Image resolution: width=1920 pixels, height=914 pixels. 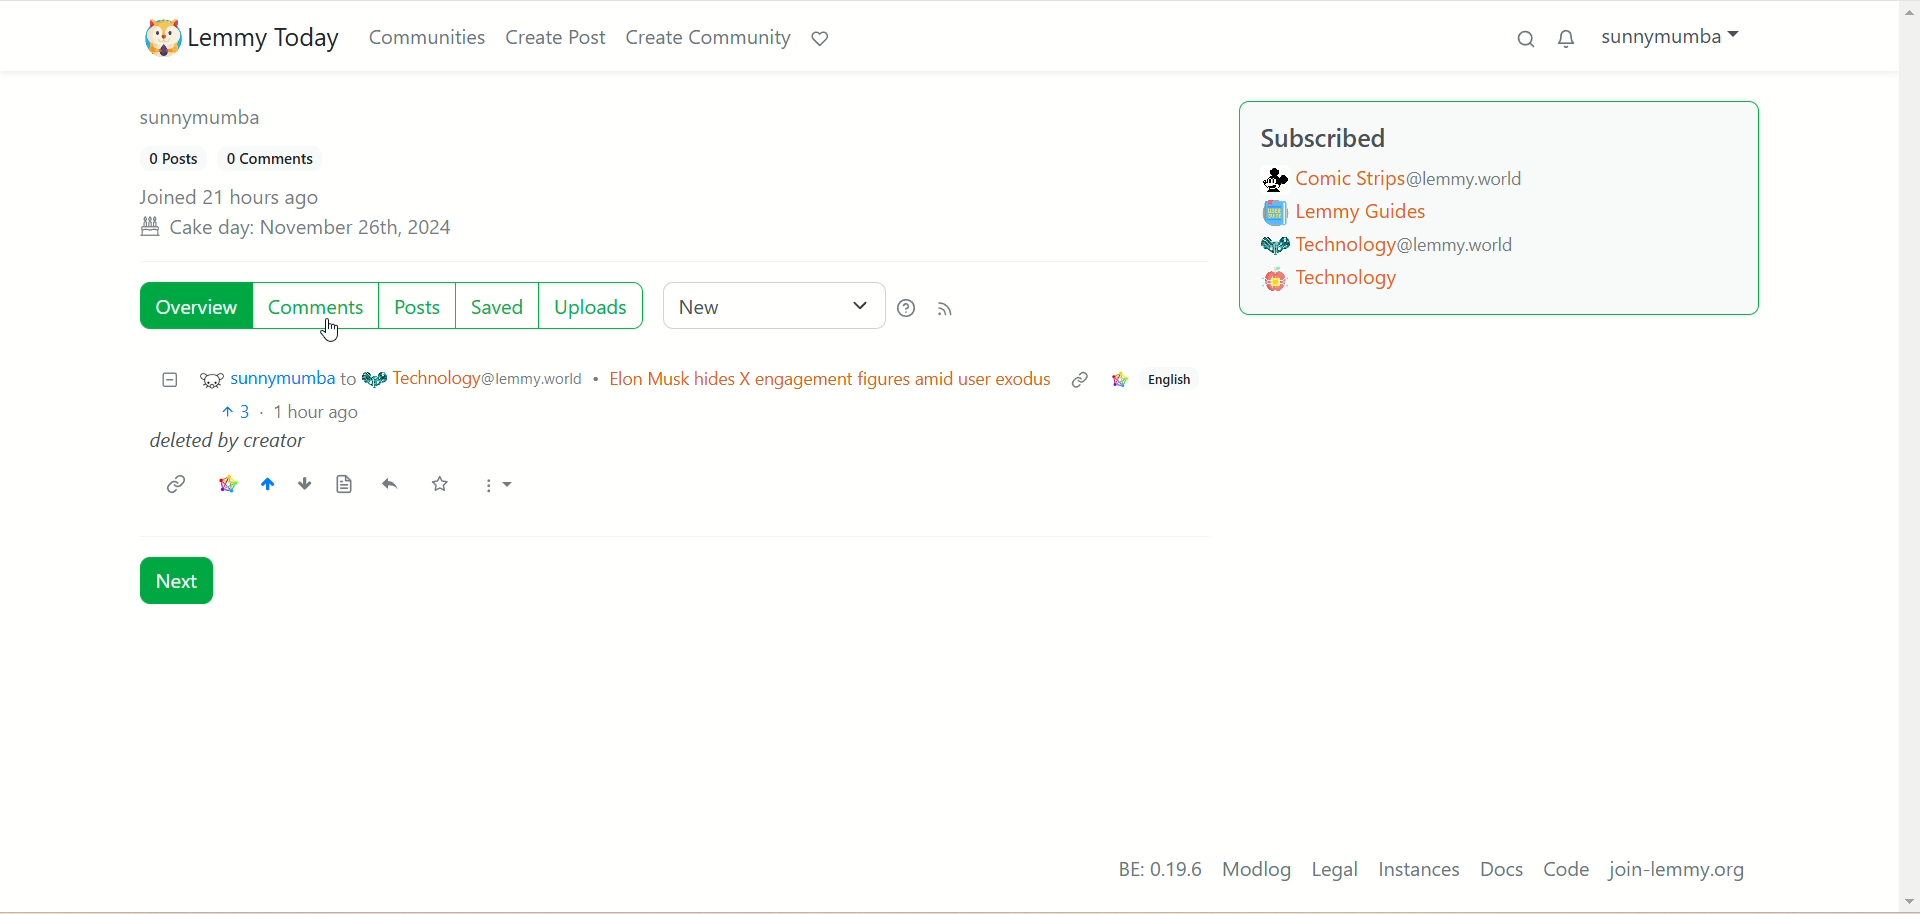 I want to click on RSS, so click(x=951, y=310).